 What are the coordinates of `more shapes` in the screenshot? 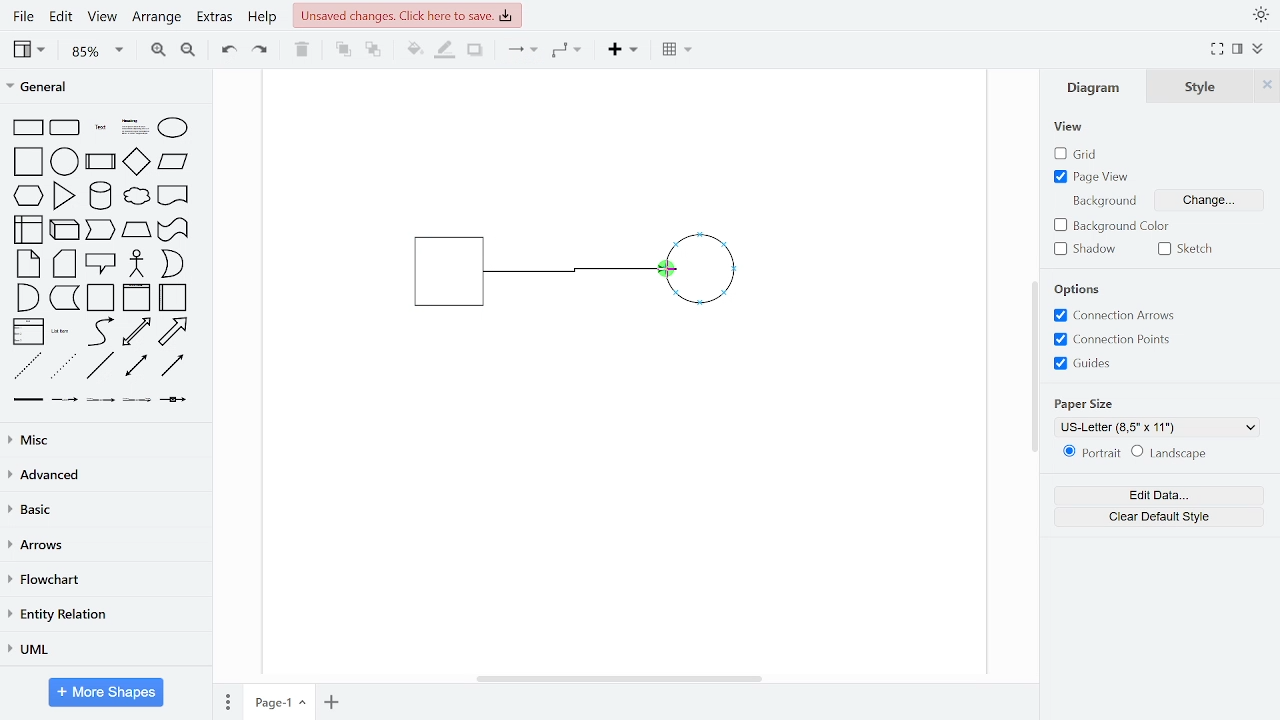 It's located at (107, 694).